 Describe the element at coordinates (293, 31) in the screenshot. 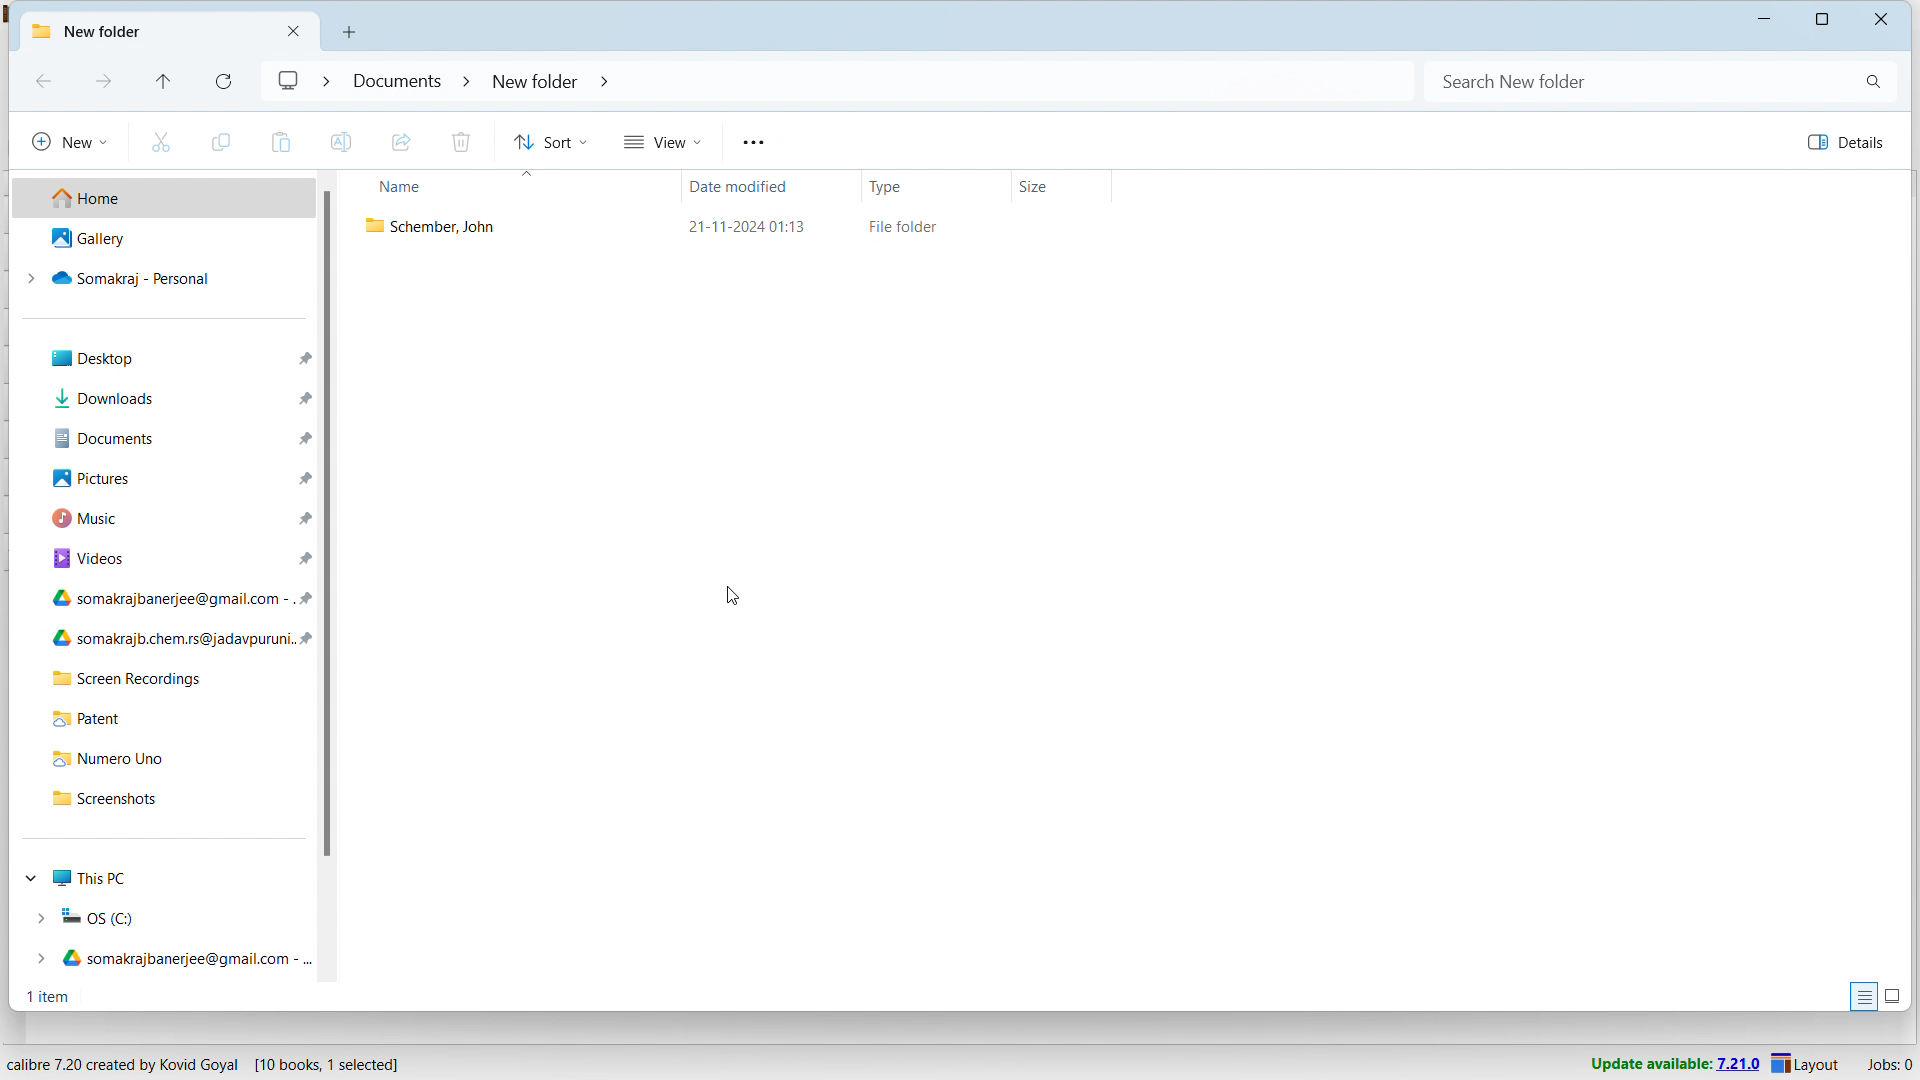

I see `close folder` at that location.